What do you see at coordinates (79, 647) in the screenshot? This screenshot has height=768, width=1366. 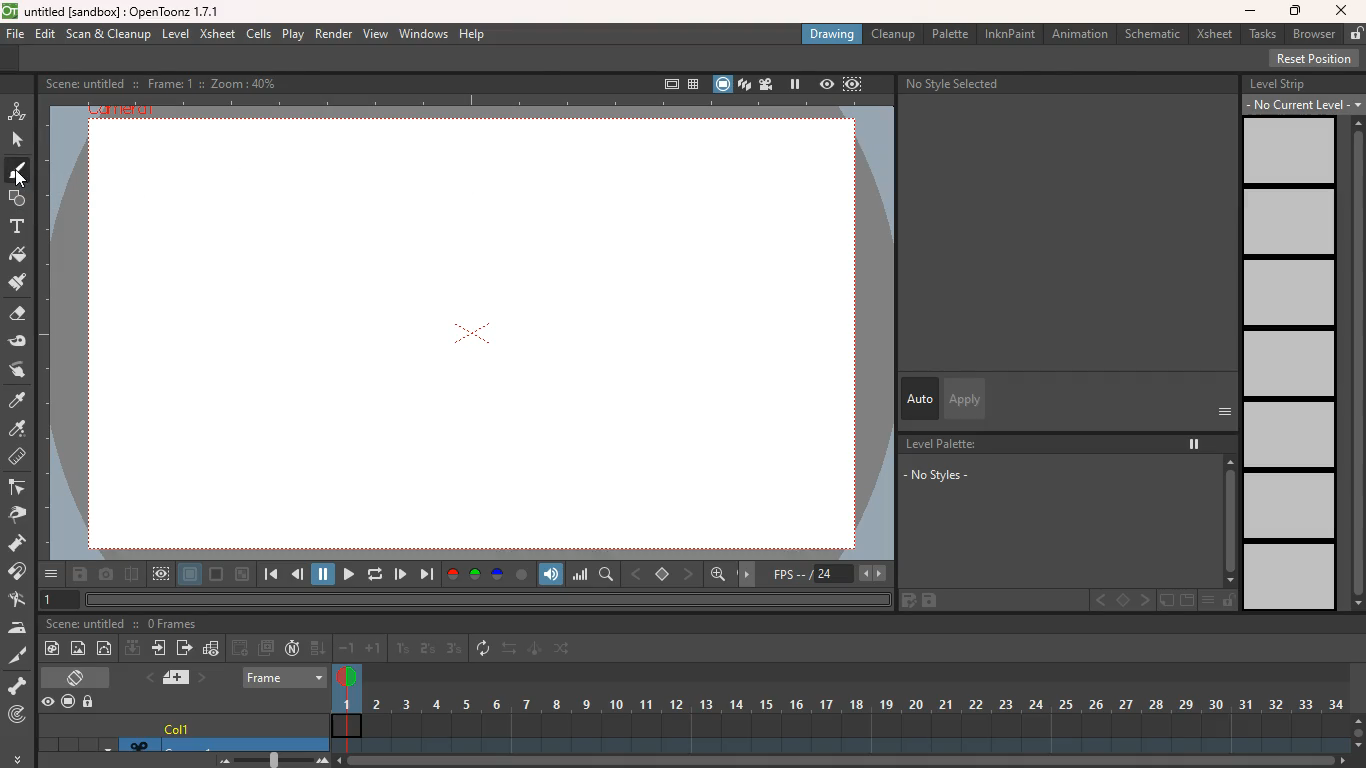 I see `image` at bounding box center [79, 647].